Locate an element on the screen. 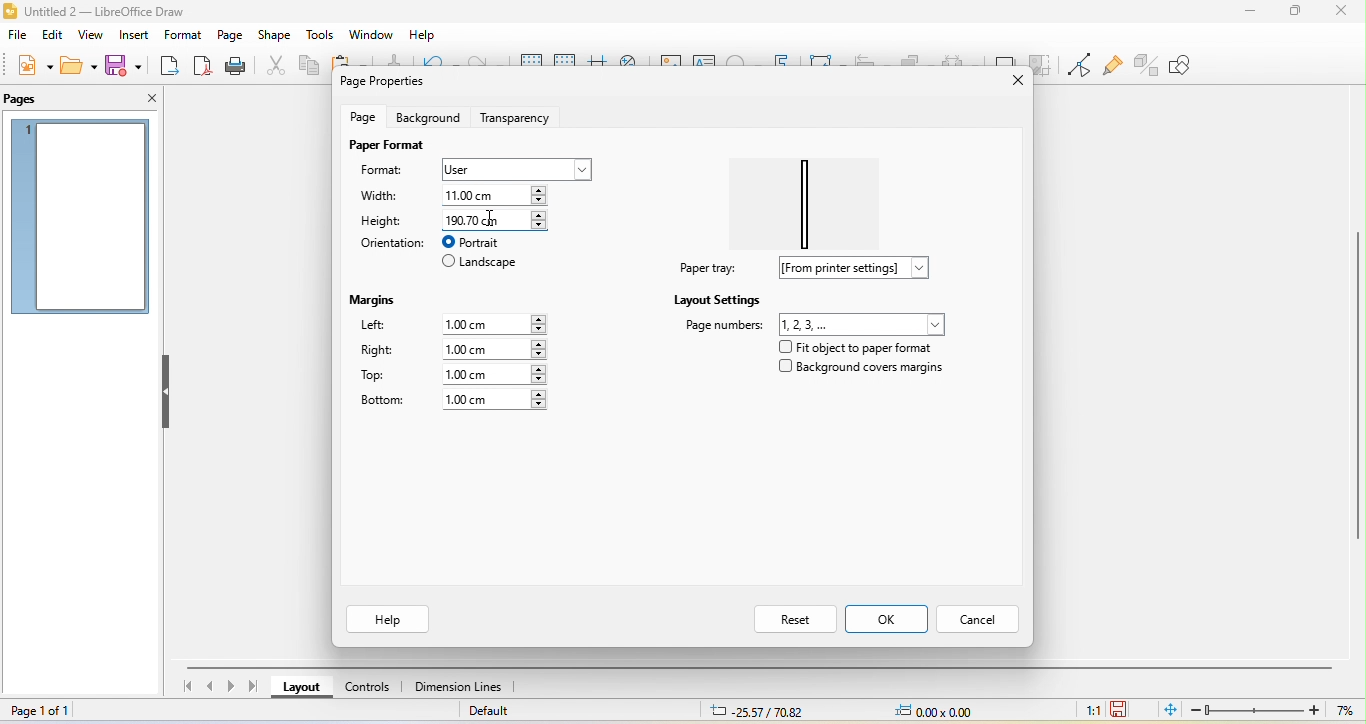  page properties is located at coordinates (388, 83).